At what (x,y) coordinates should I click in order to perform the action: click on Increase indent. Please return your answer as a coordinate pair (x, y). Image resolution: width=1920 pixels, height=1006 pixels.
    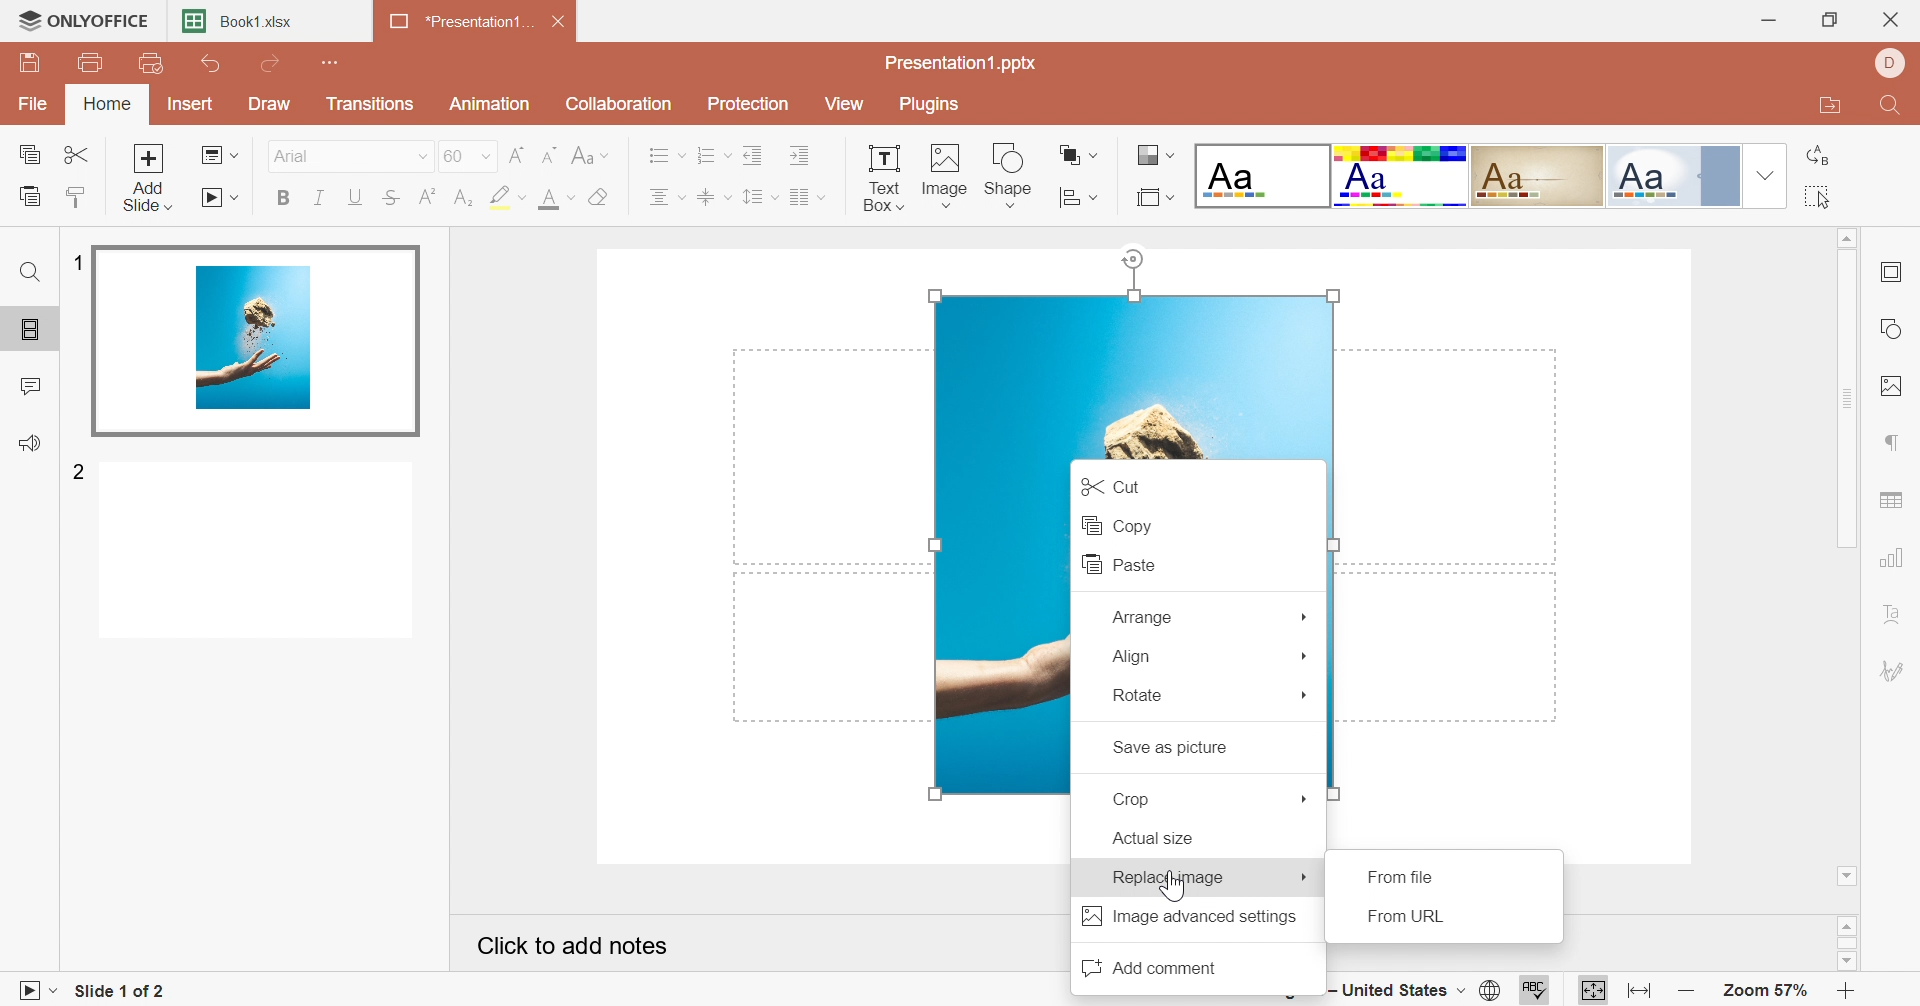
    Looking at the image, I should click on (803, 153).